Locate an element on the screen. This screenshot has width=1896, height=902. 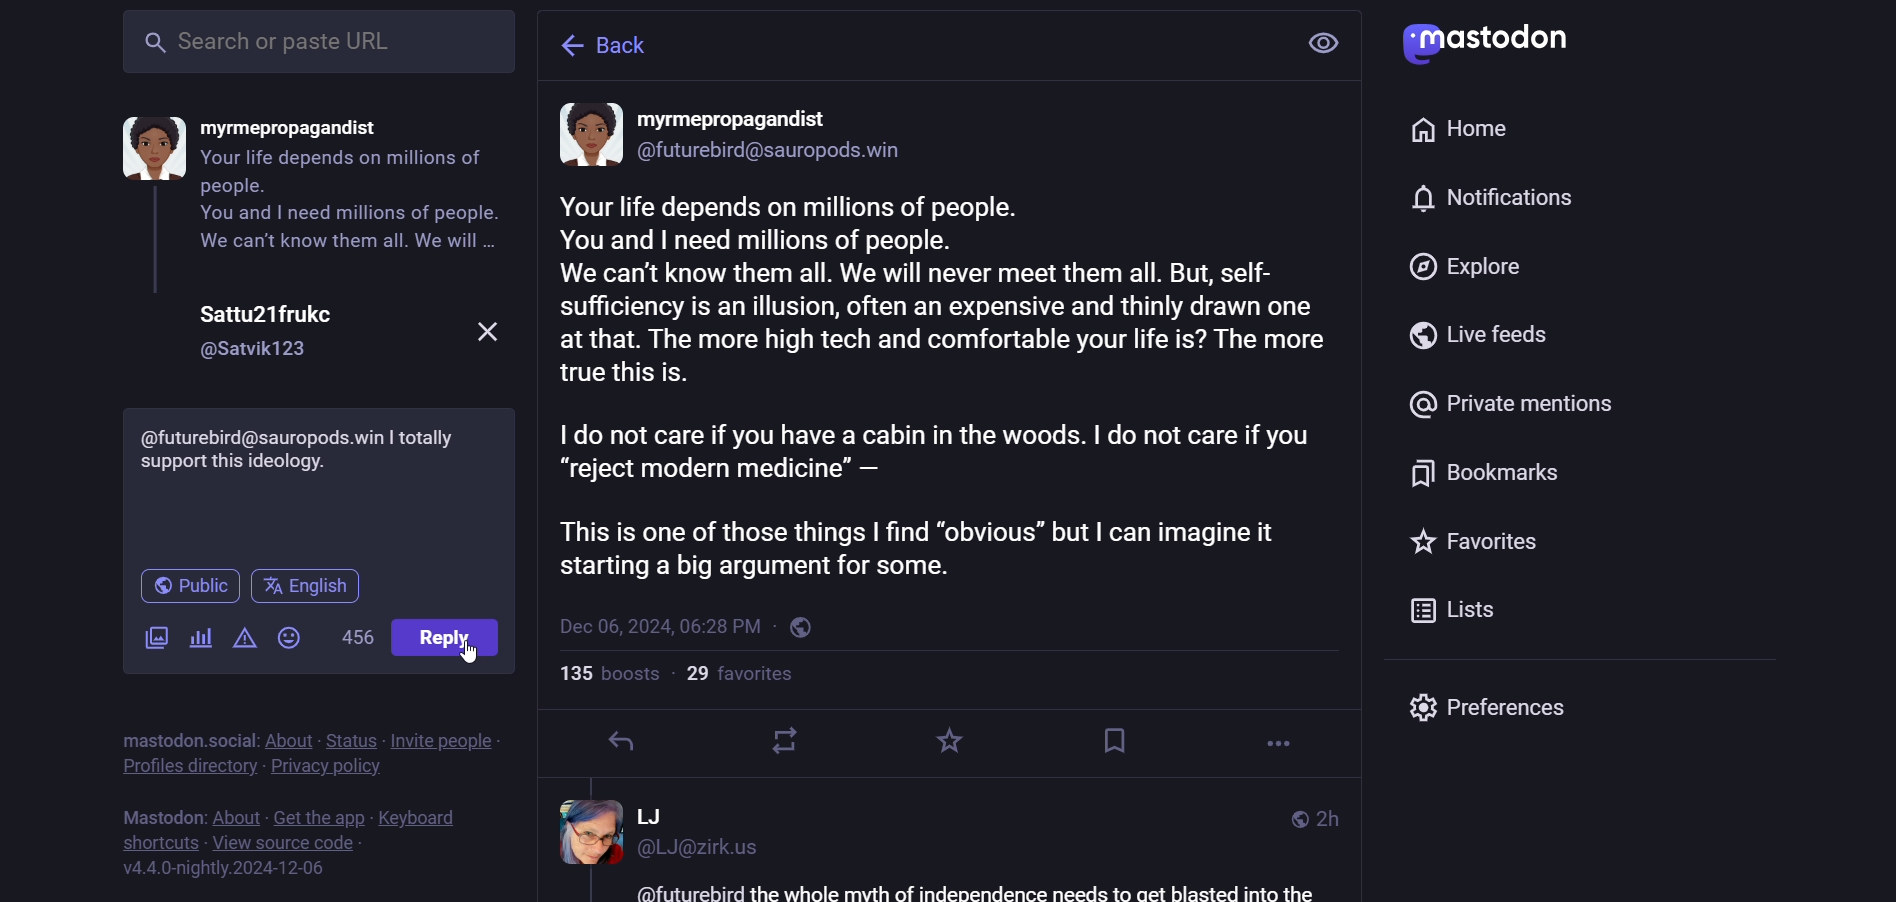
favorite is located at coordinates (1477, 544).